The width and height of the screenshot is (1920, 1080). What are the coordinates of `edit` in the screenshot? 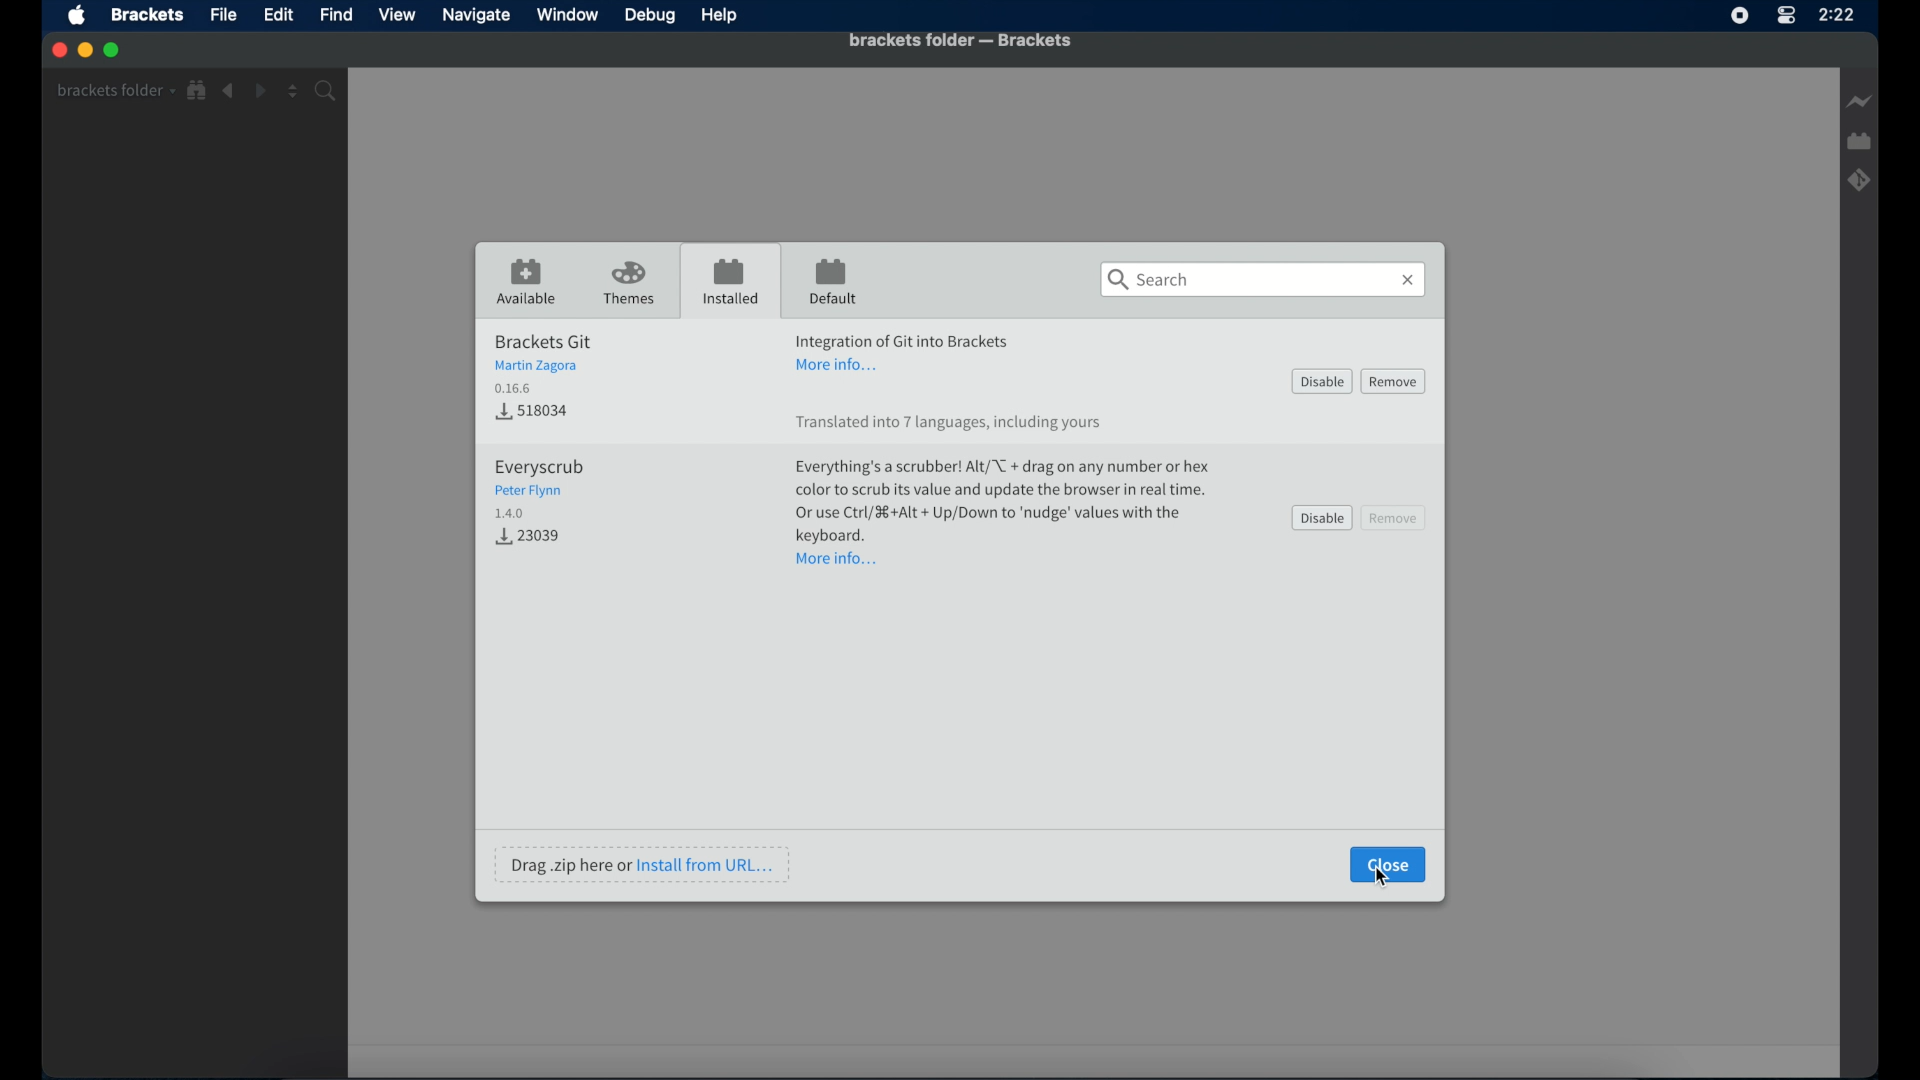 It's located at (278, 15).